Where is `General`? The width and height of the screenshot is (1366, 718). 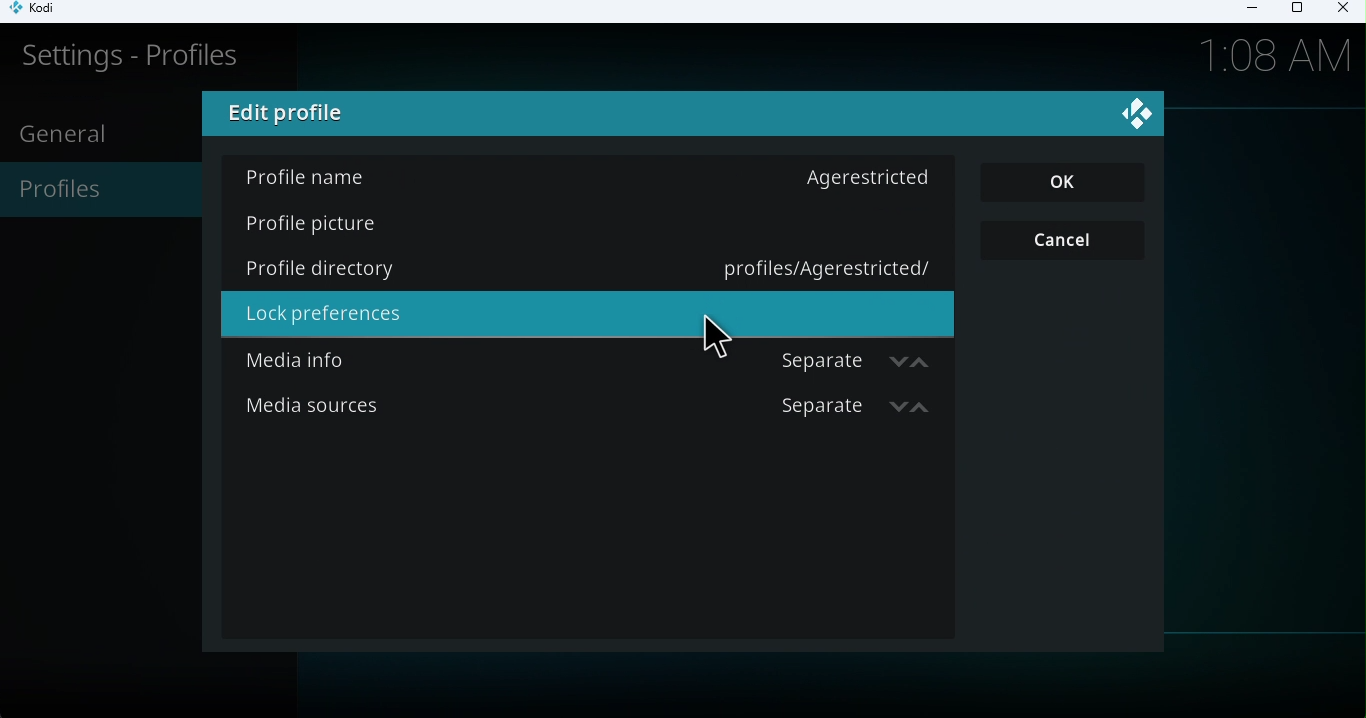
General is located at coordinates (68, 133).